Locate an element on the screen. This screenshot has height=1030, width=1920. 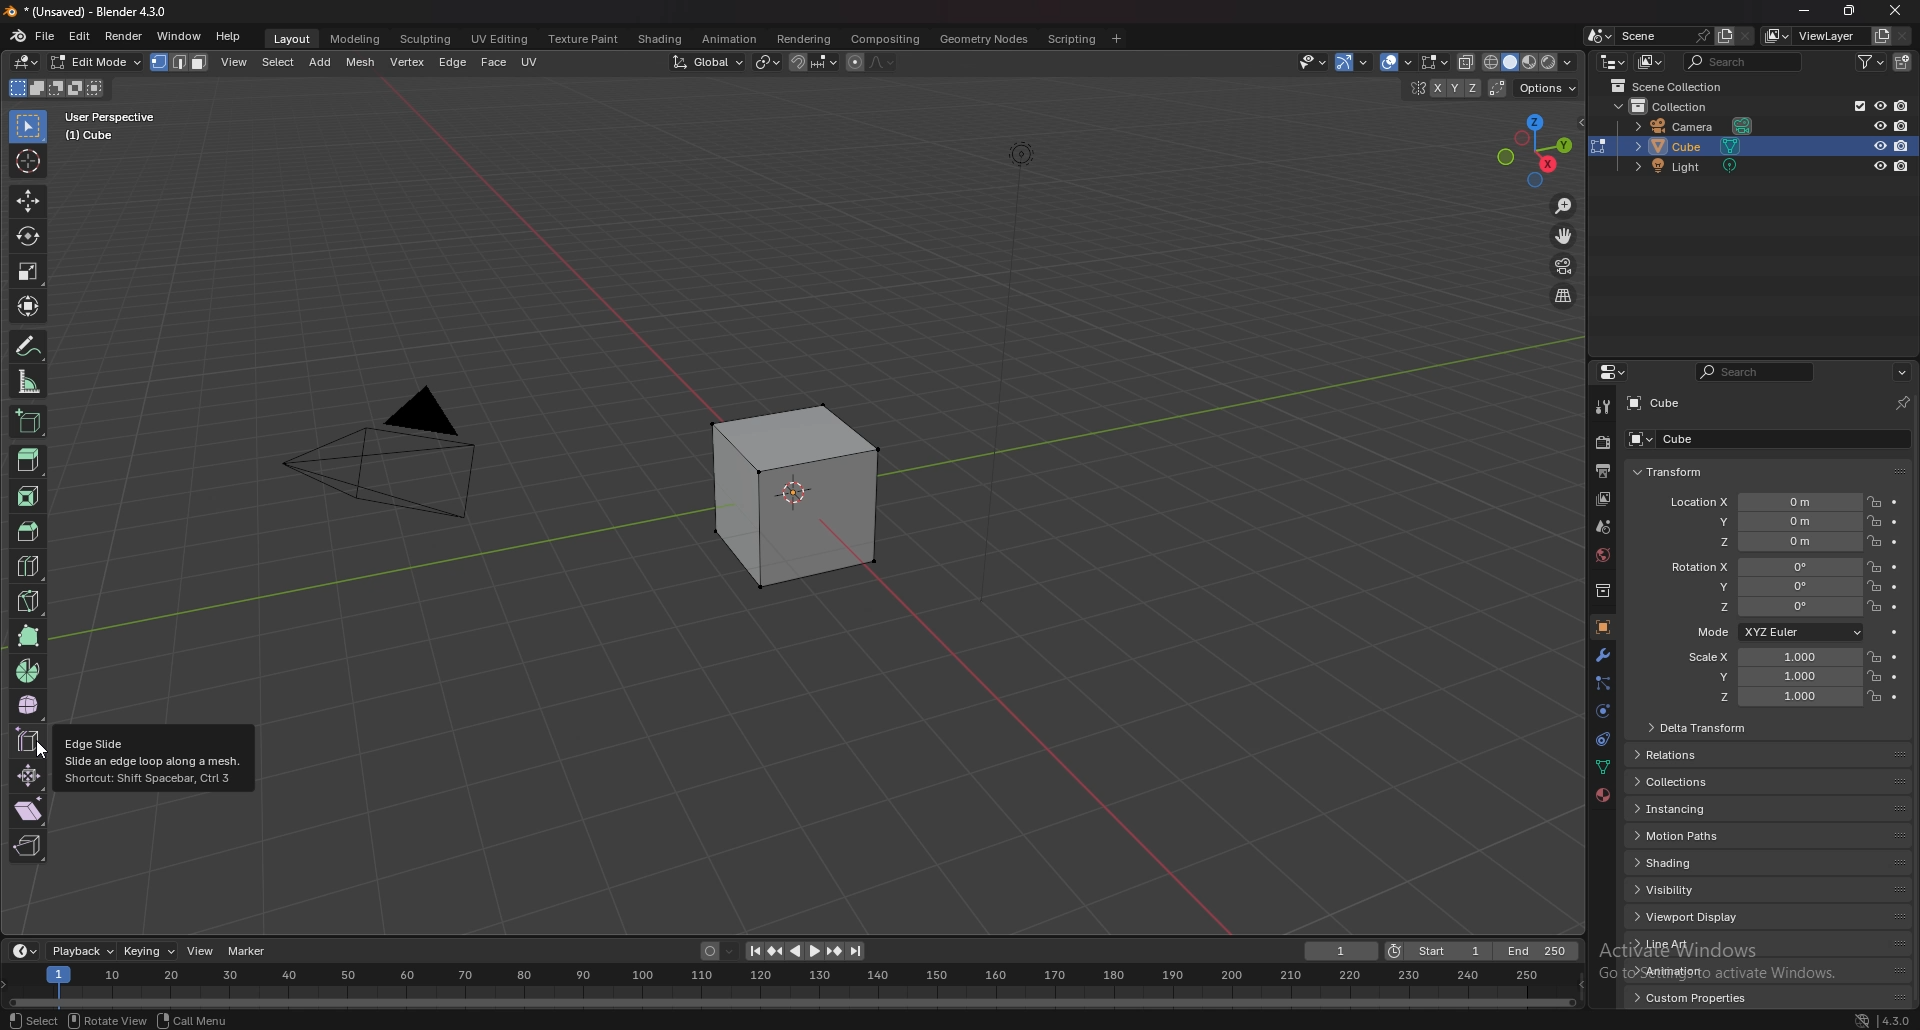
add is located at coordinates (269, 62).